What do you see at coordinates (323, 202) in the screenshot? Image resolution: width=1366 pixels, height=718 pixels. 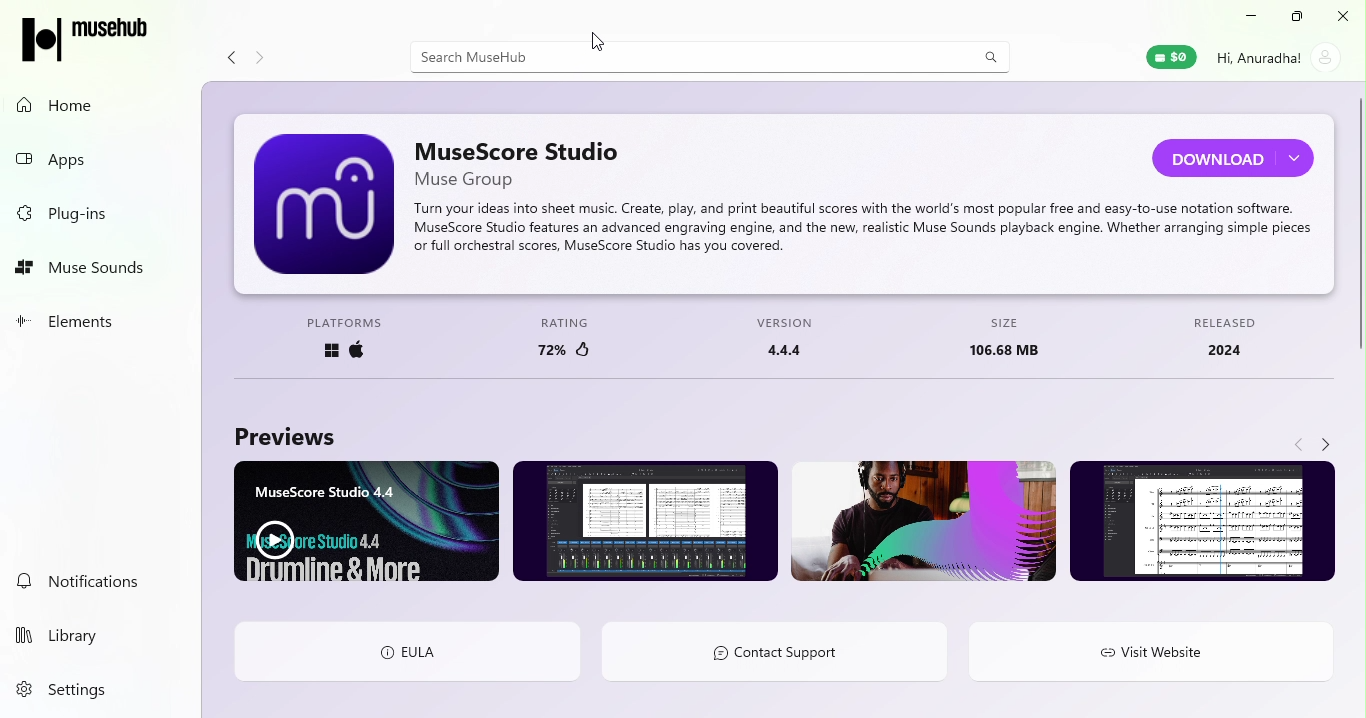 I see `logo` at bounding box center [323, 202].